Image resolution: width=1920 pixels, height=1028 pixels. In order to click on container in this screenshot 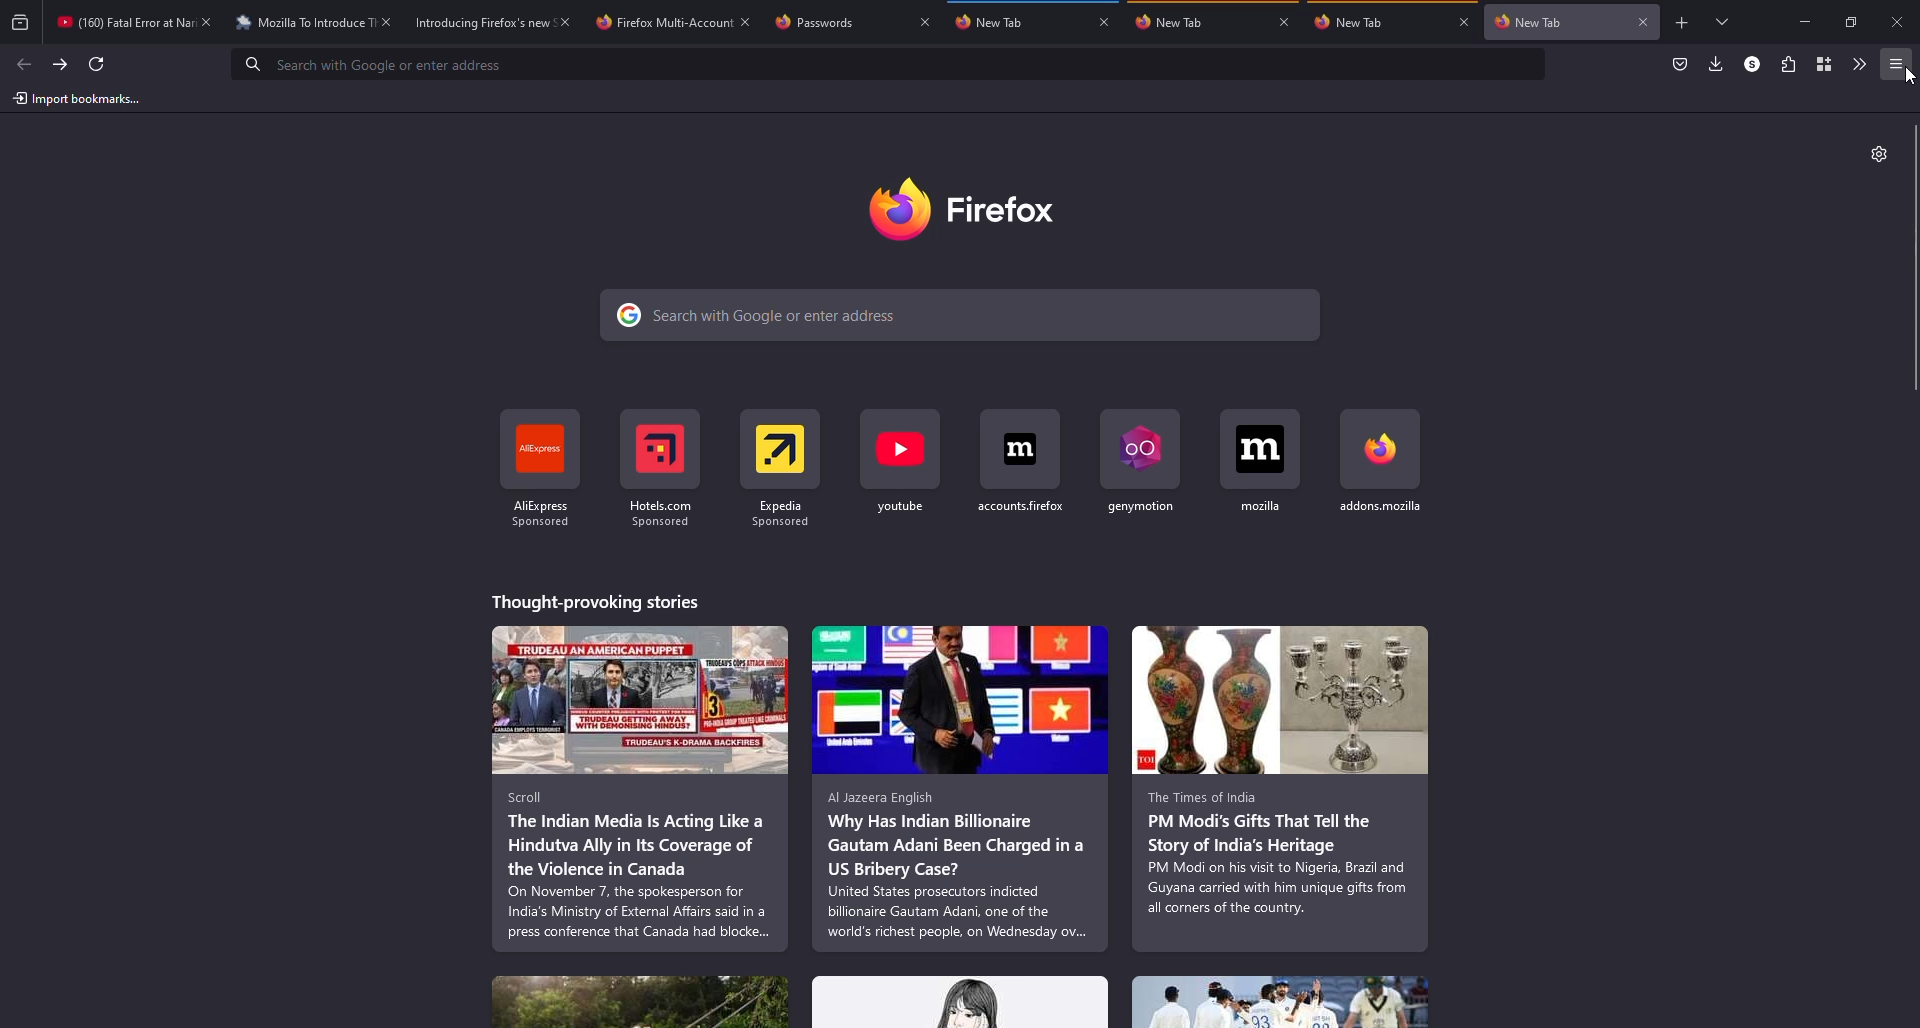, I will do `click(1823, 64)`.